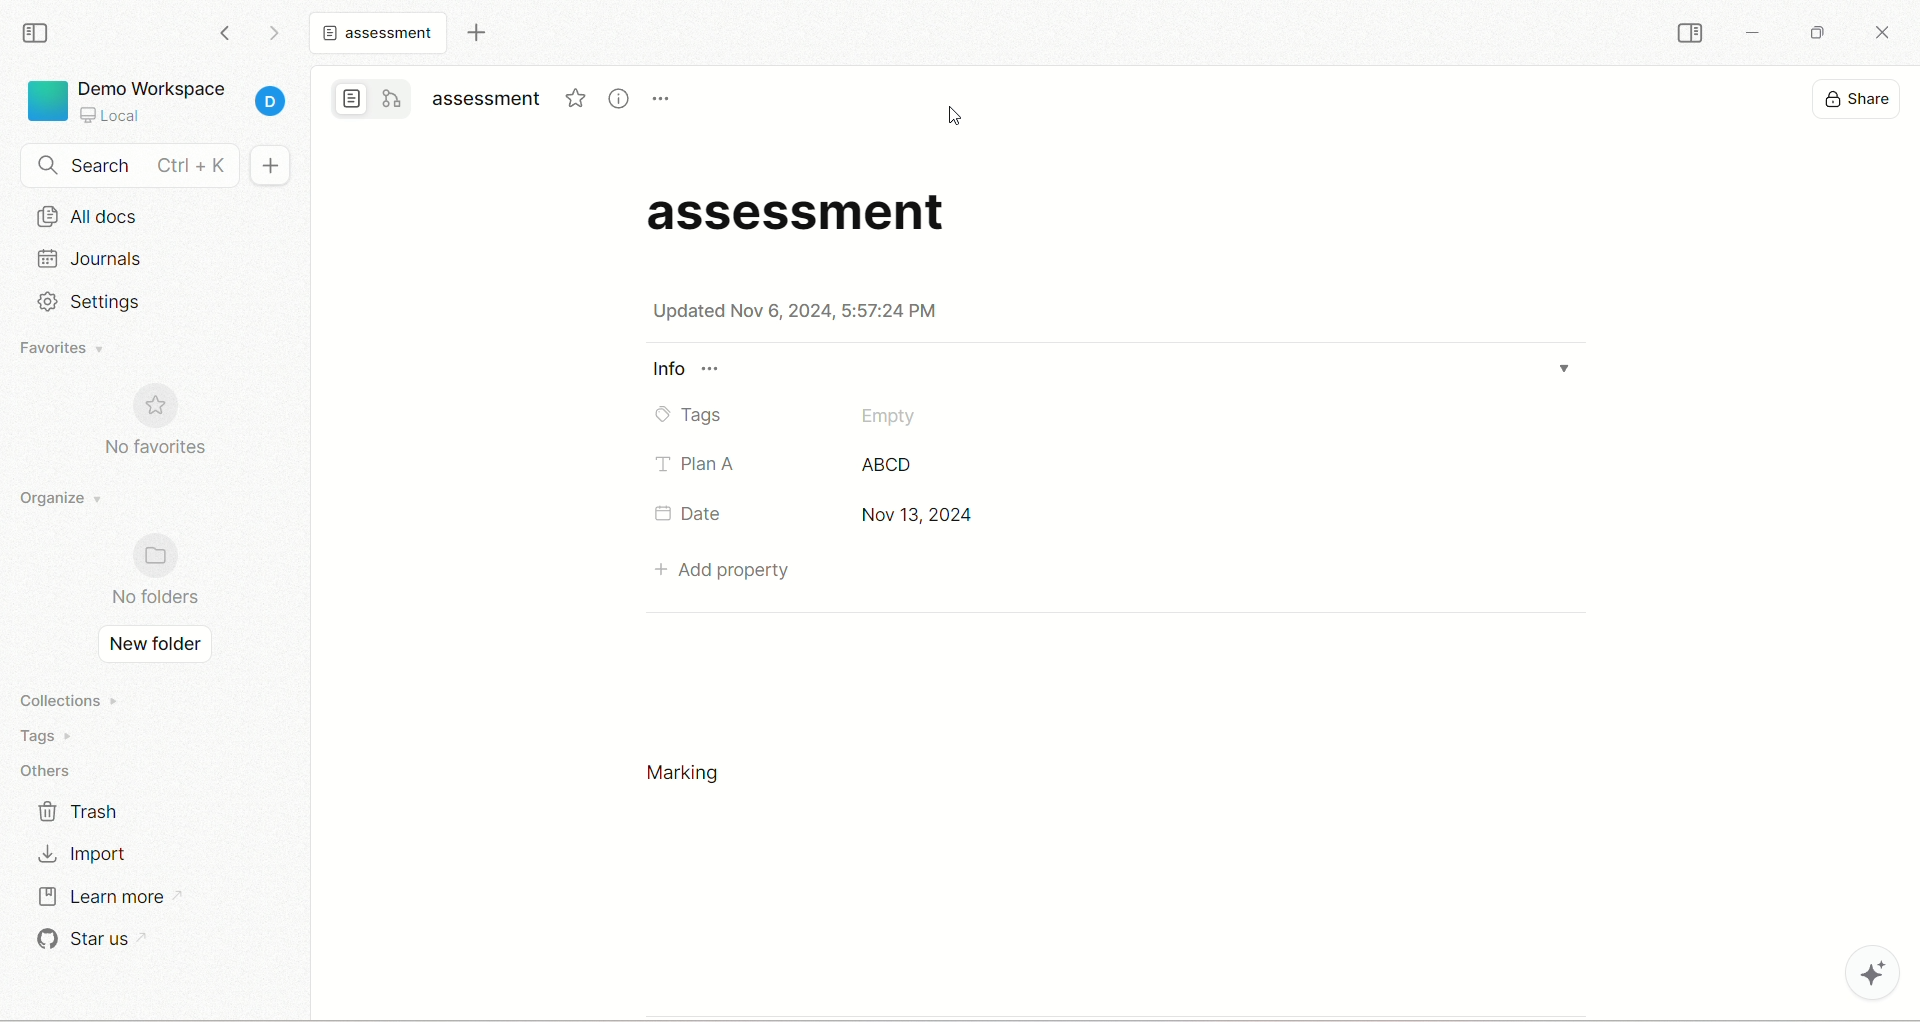 Image resolution: width=1920 pixels, height=1022 pixels. What do you see at coordinates (1861, 99) in the screenshot?
I see `share` at bounding box center [1861, 99].